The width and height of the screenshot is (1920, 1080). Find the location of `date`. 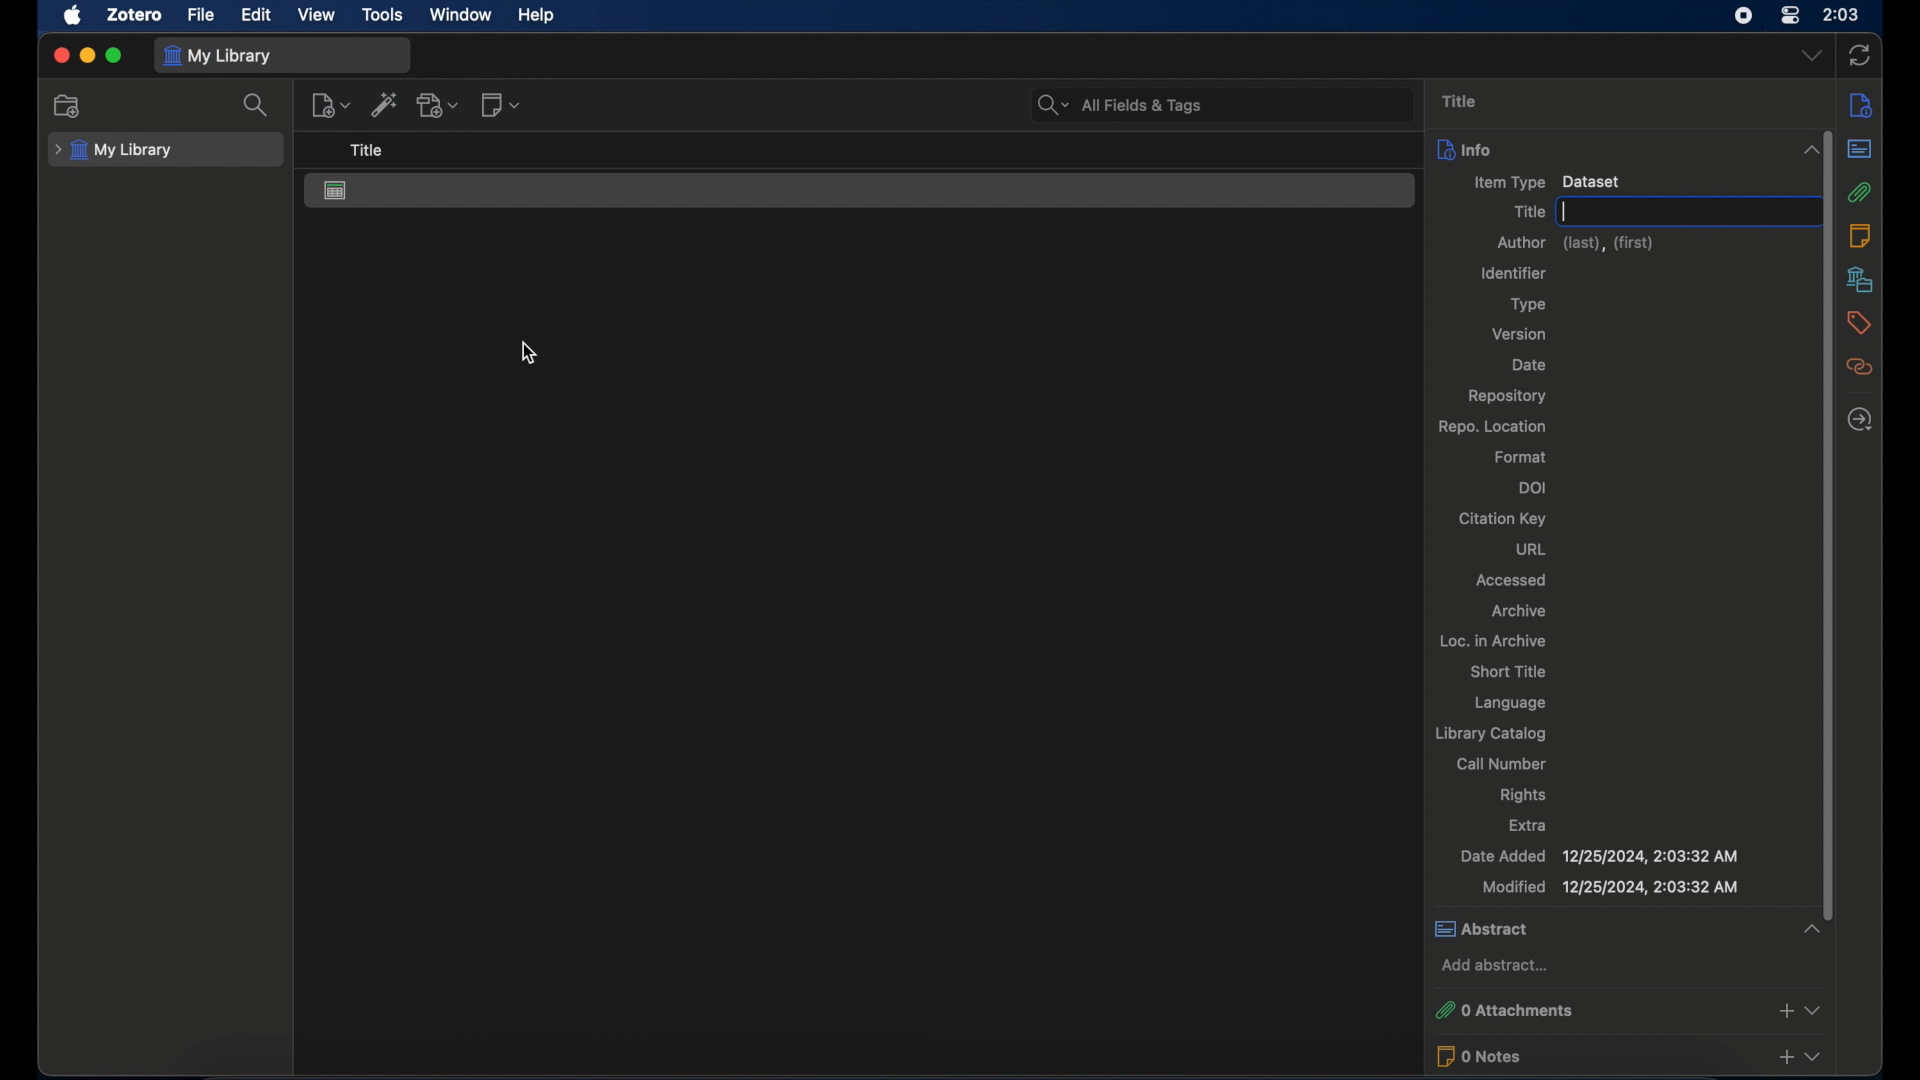

date is located at coordinates (1529, 364).